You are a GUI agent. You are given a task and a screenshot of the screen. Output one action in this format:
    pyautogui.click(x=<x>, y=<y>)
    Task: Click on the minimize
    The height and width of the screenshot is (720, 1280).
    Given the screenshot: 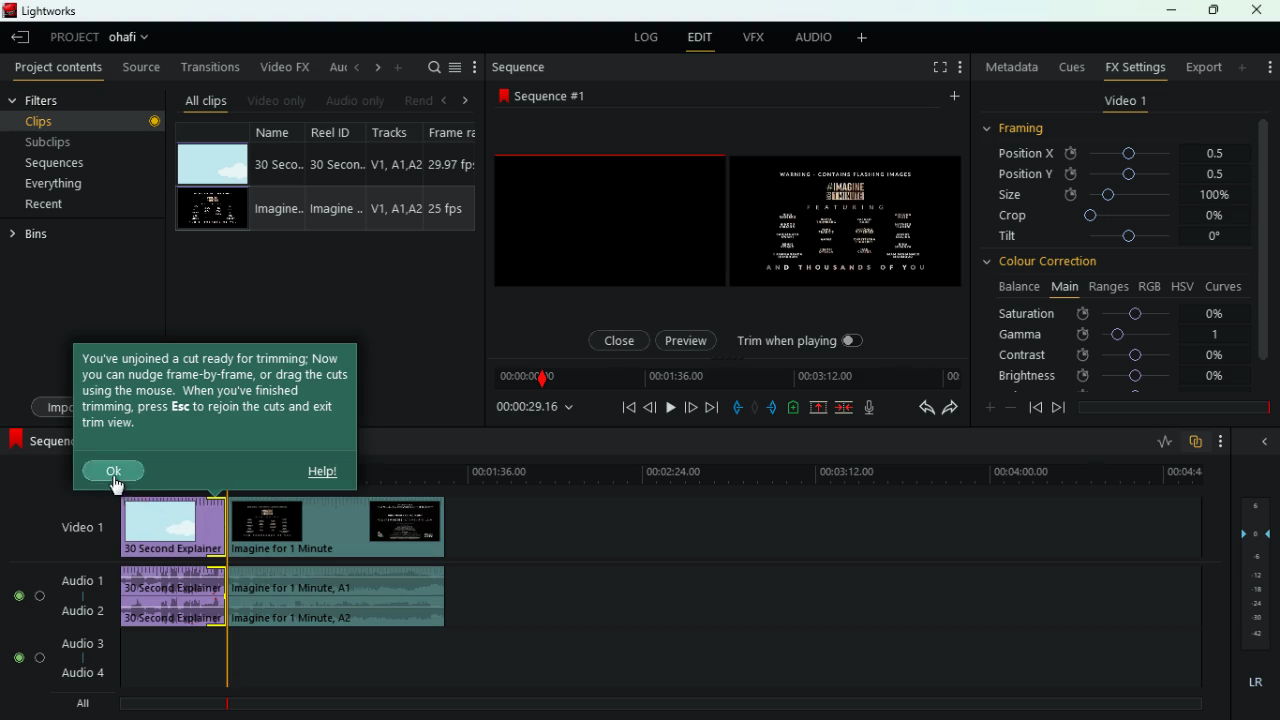 What is the action you would take?
    pyautogui.click(x=1171, y=12)
    